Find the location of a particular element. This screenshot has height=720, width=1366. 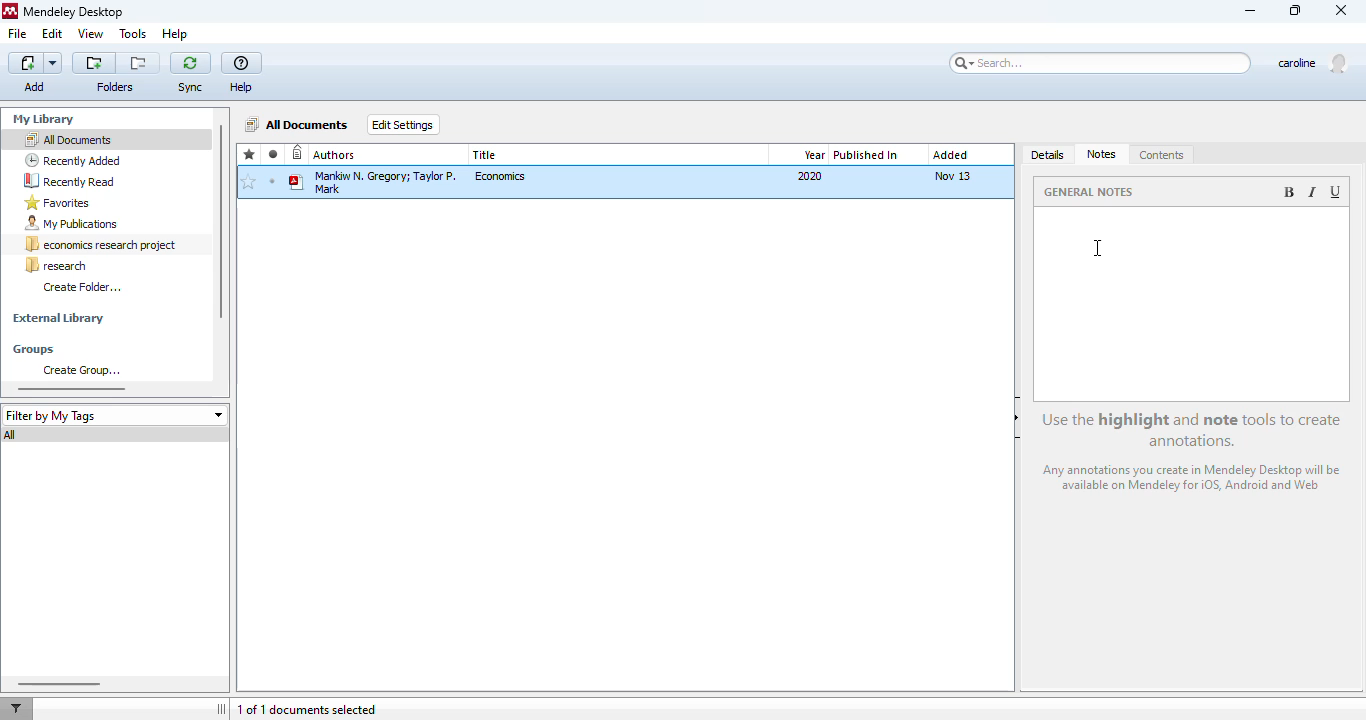

profile is located at coordinates (1312, 64).